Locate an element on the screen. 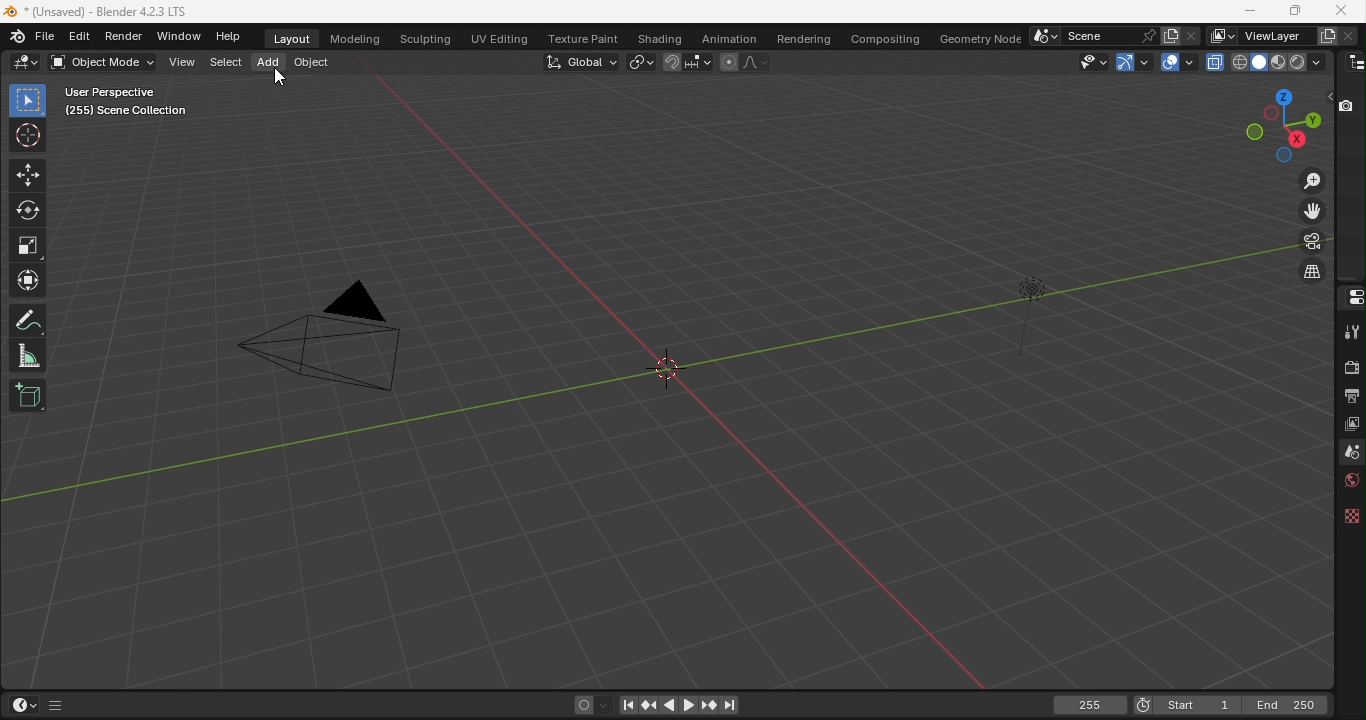  Window is located at coordinates (180, 37).